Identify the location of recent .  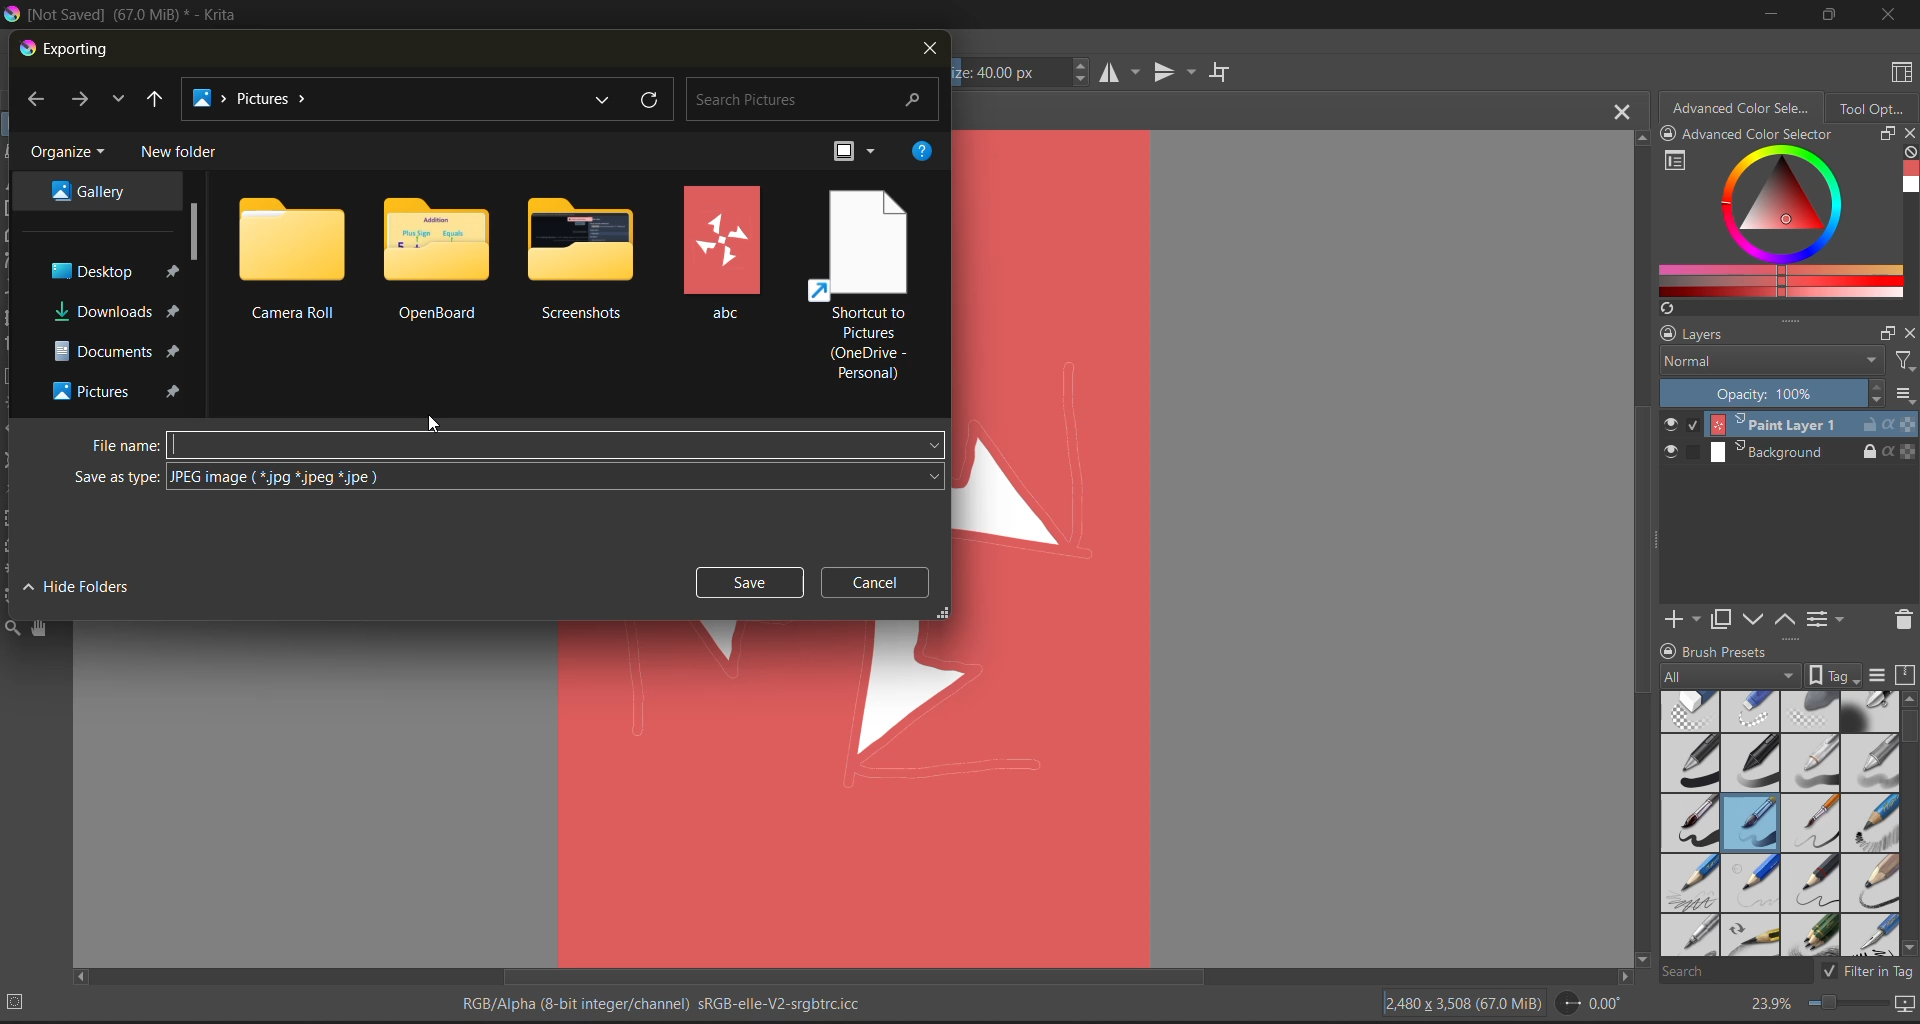
(120, 100).